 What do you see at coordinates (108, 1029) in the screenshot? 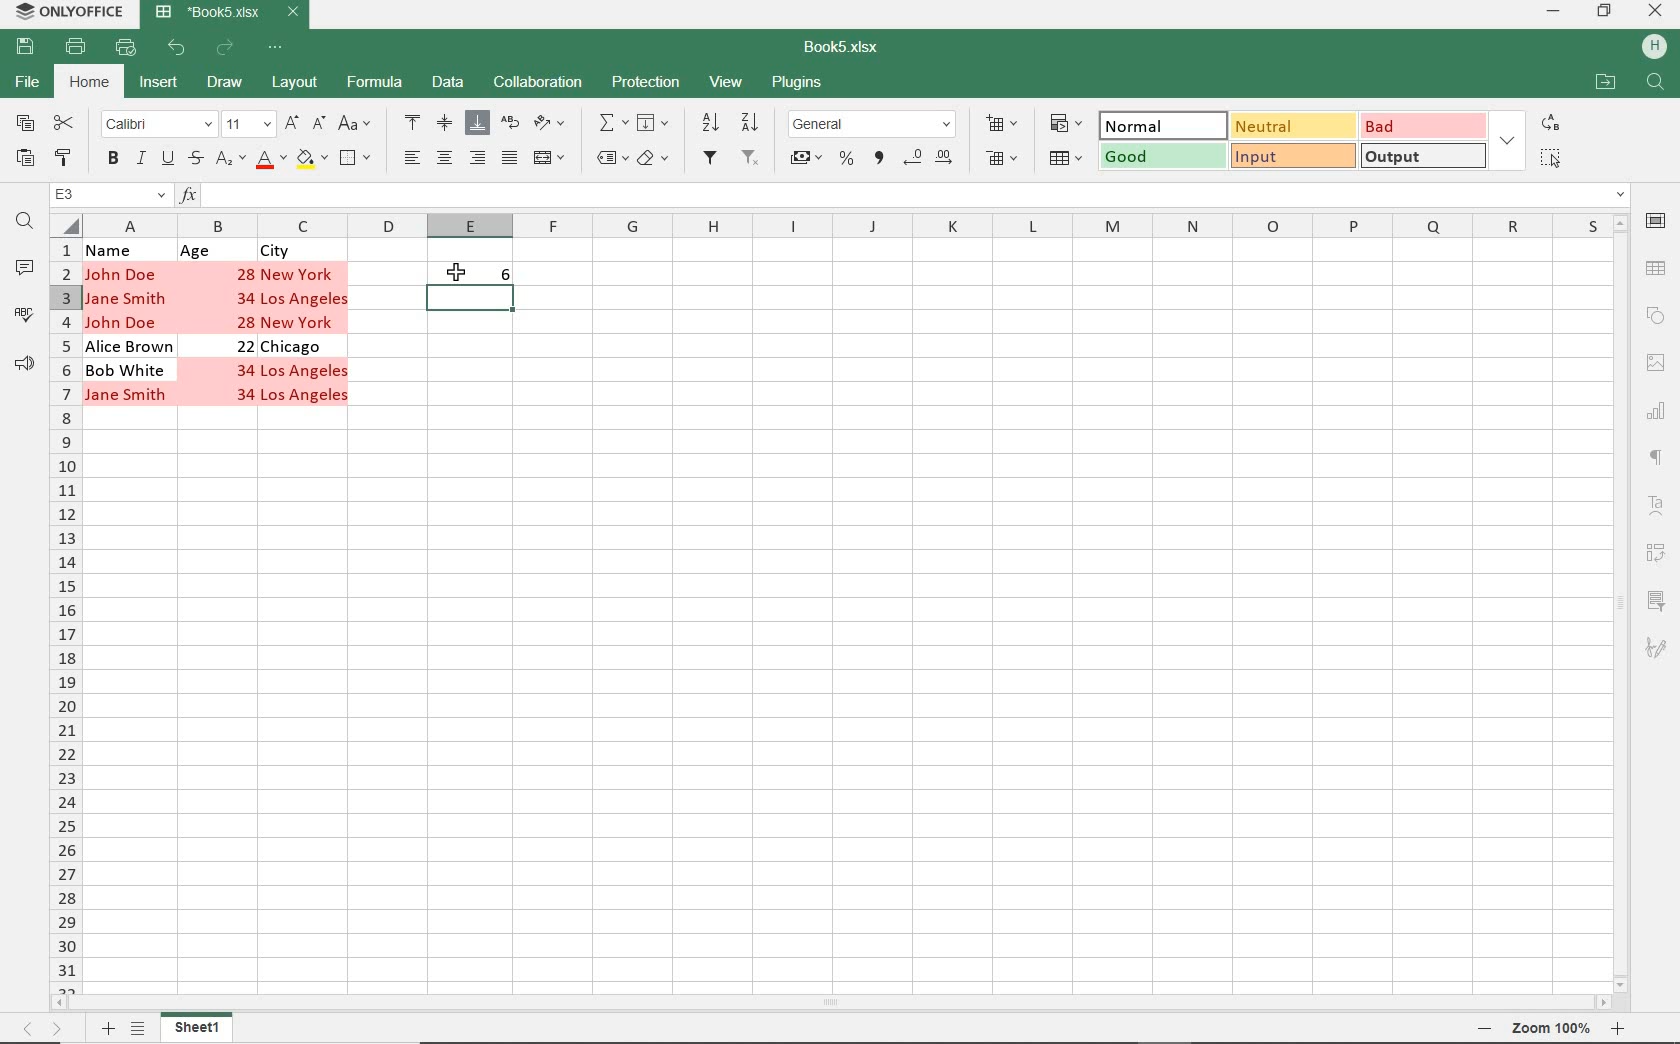
I see `ADD SHEETS` at bounding box center [108, 1029].